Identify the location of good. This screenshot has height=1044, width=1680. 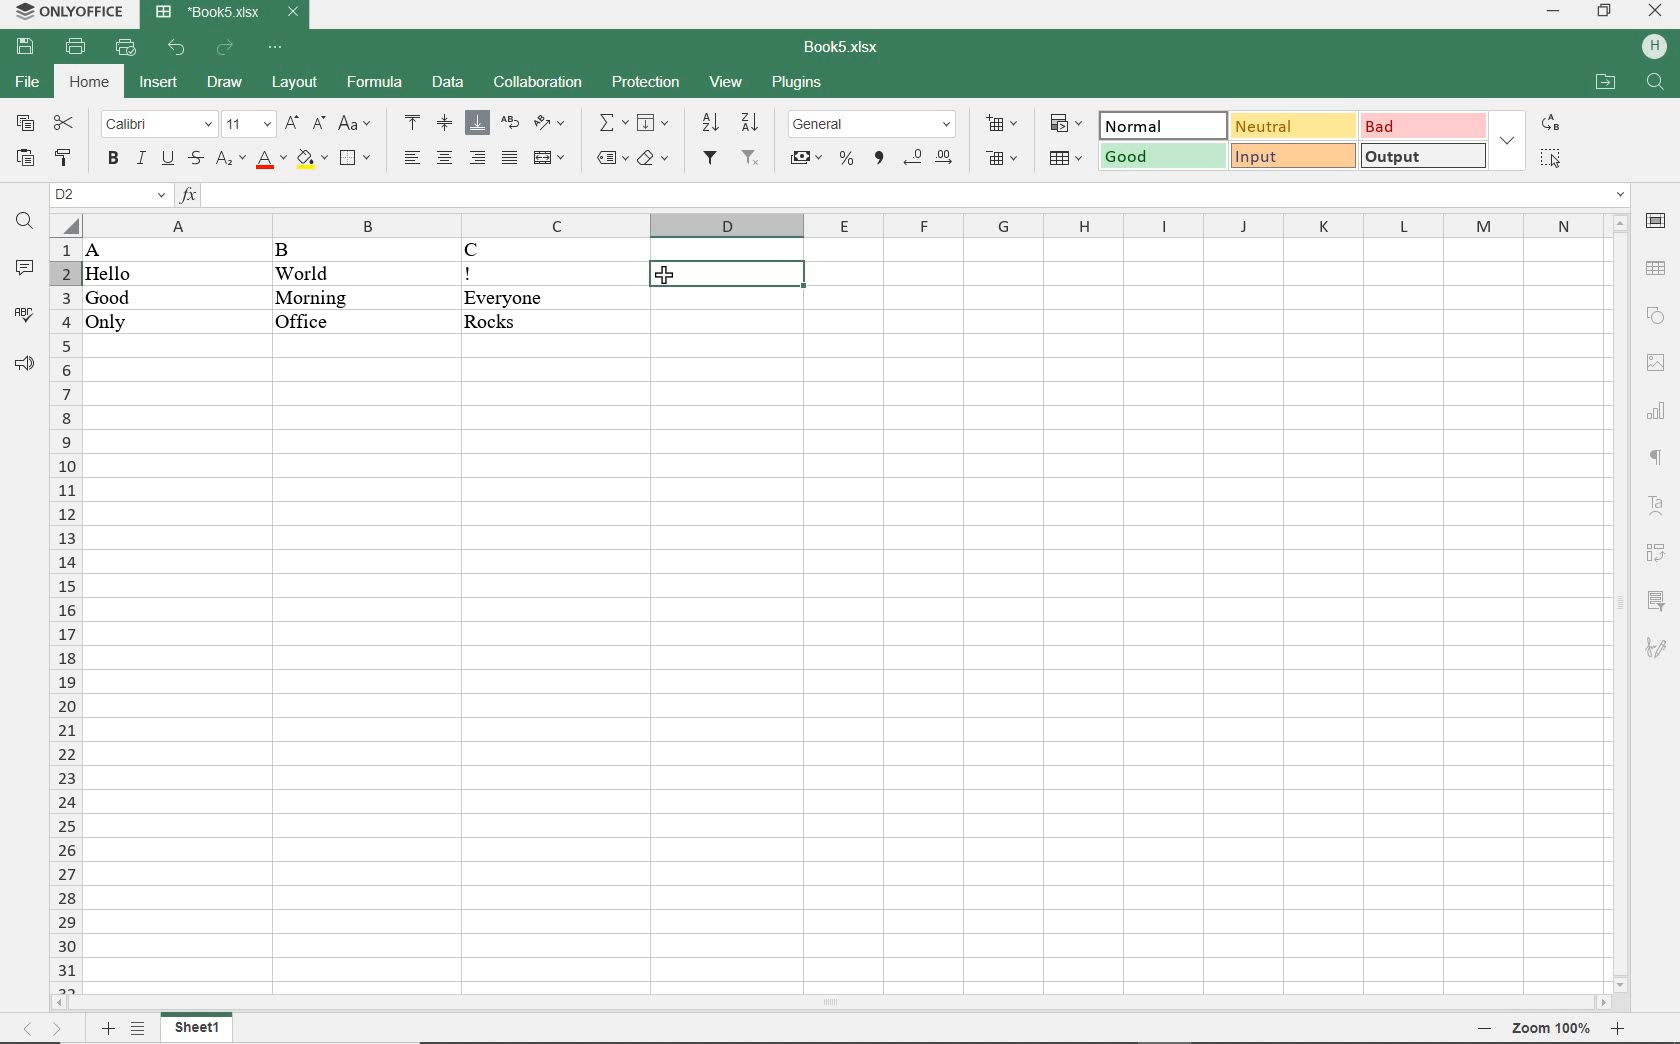
(1162, 157).